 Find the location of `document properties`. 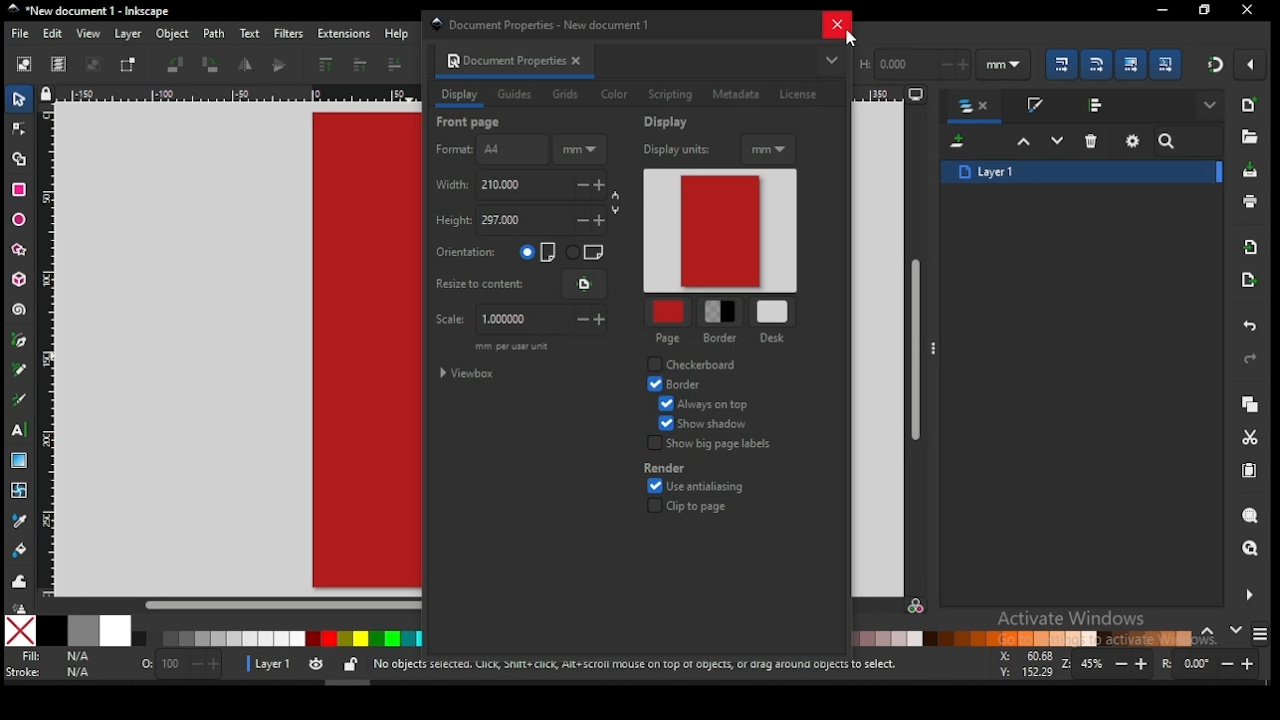

document properties is located at coordinates (503, 60).